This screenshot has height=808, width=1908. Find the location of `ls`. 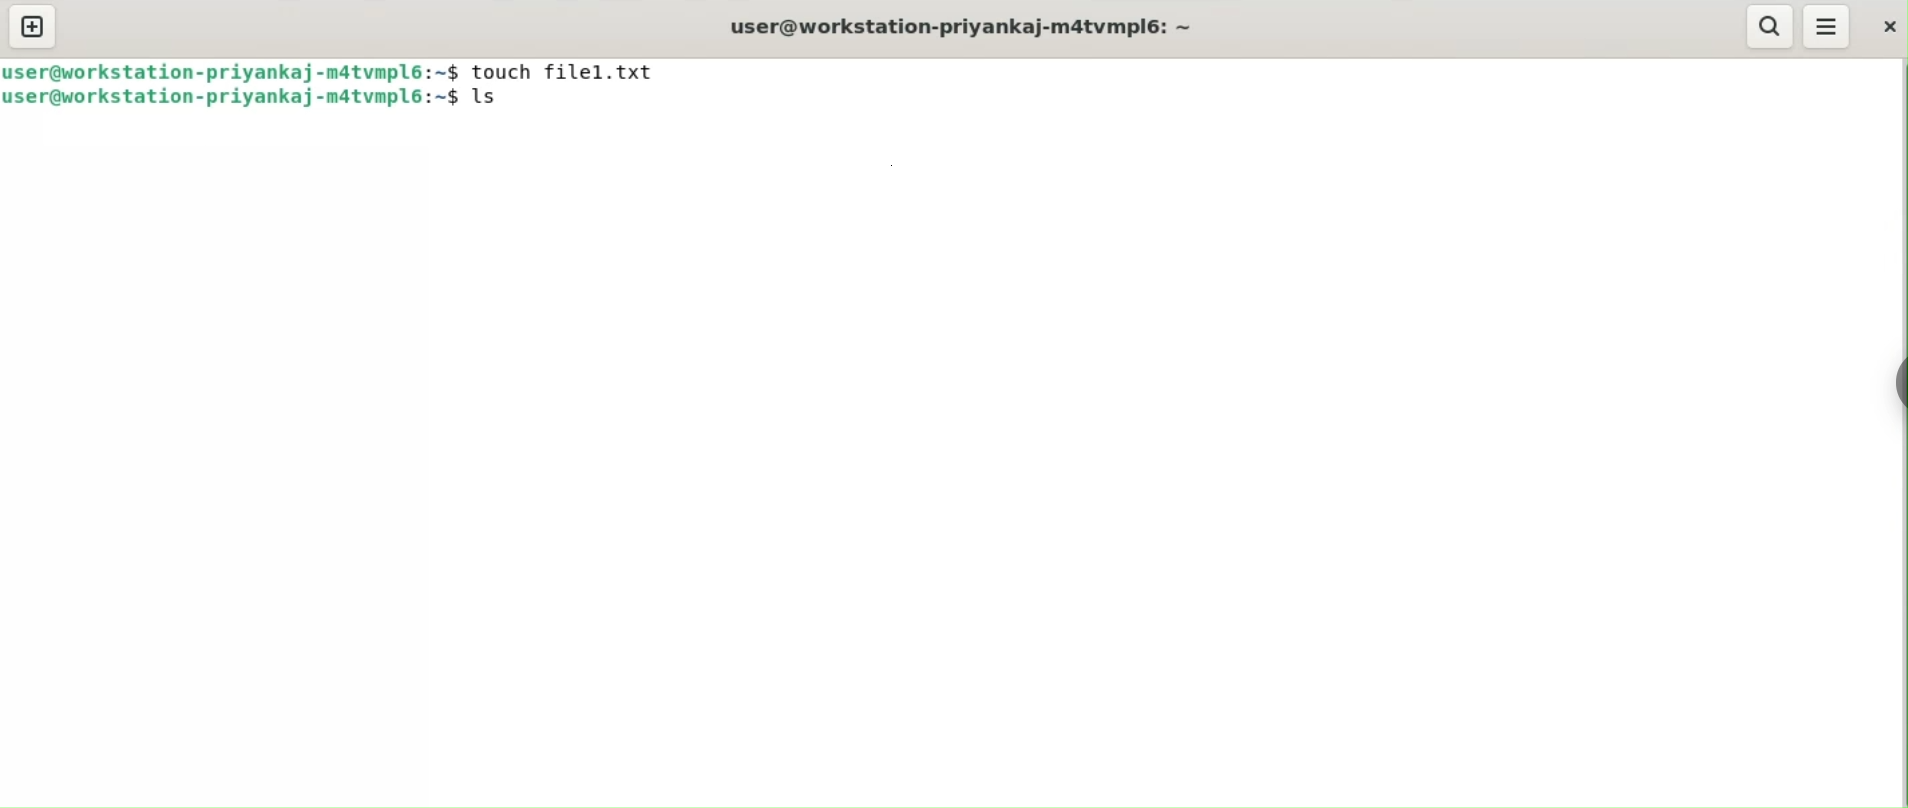

ls is located at coordinates (488, 98).